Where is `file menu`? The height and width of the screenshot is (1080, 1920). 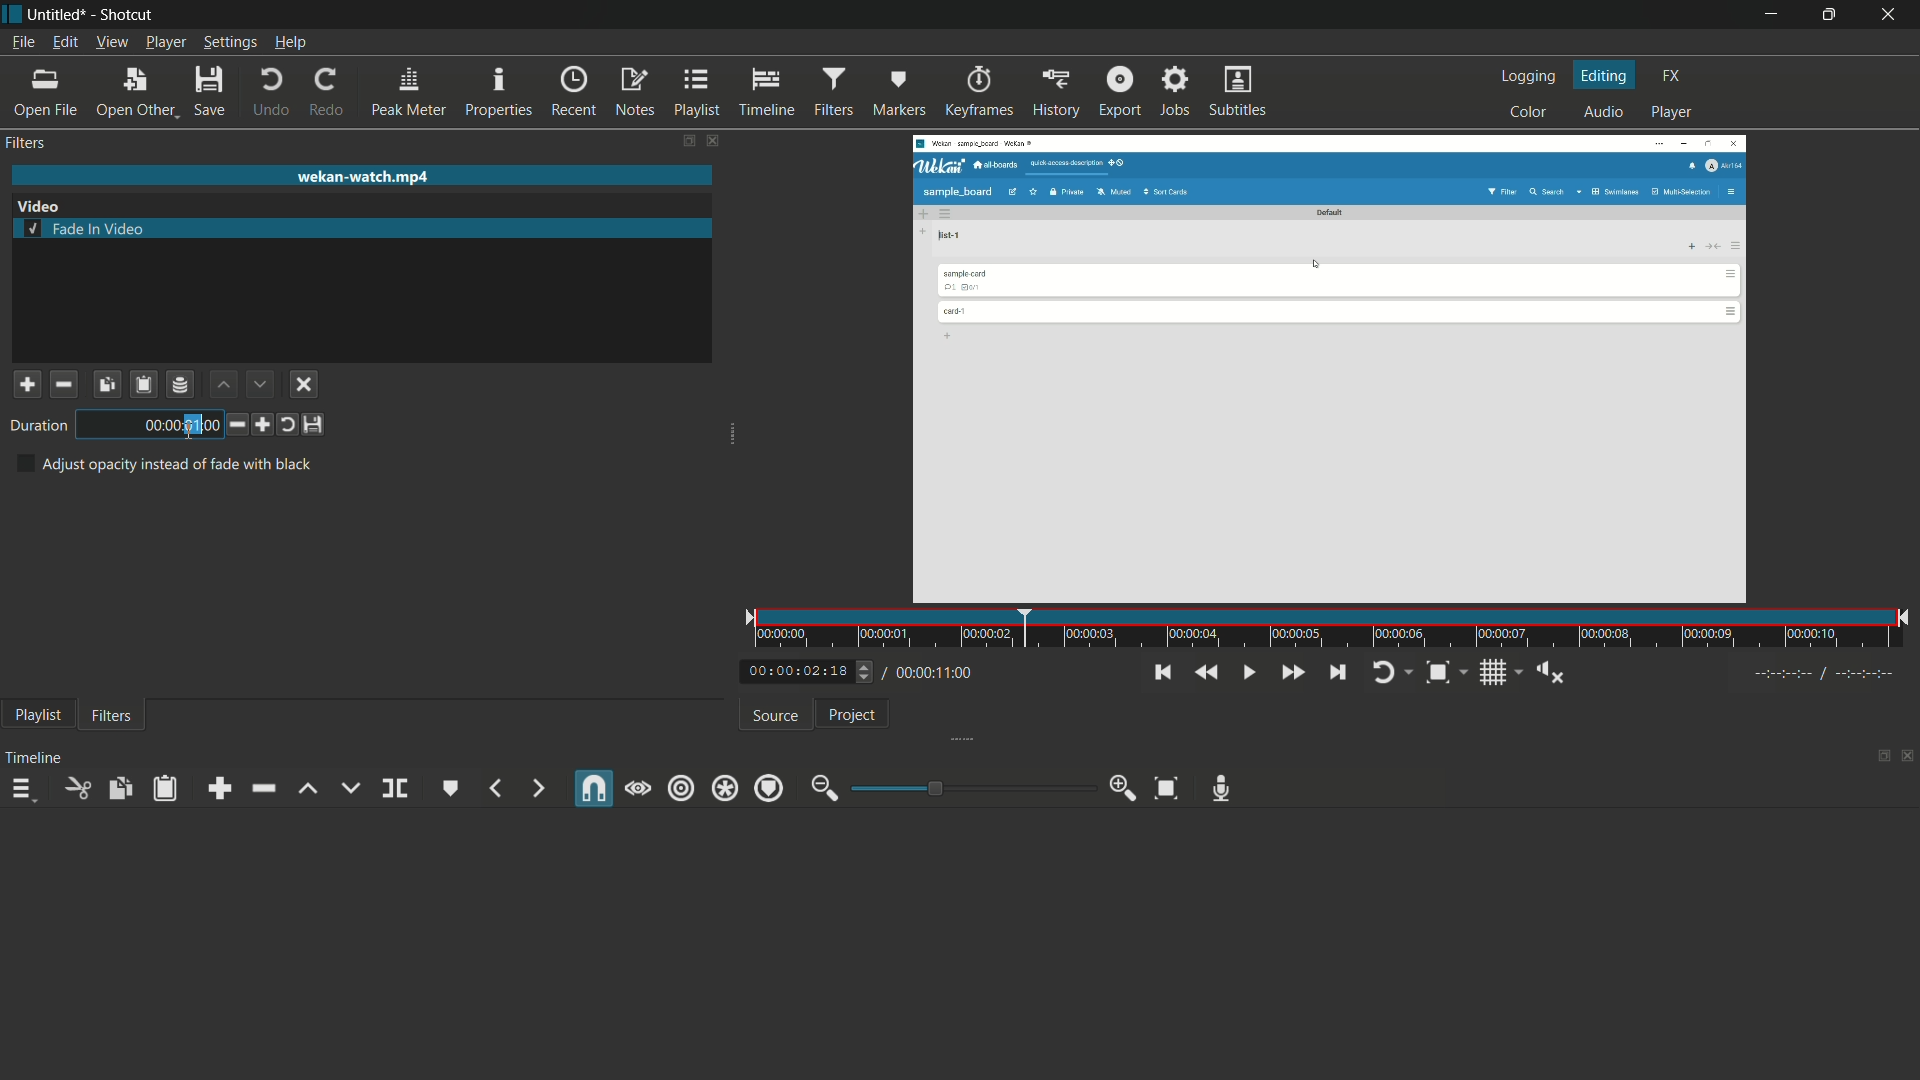 file menu is located at coordinates (21, 43).